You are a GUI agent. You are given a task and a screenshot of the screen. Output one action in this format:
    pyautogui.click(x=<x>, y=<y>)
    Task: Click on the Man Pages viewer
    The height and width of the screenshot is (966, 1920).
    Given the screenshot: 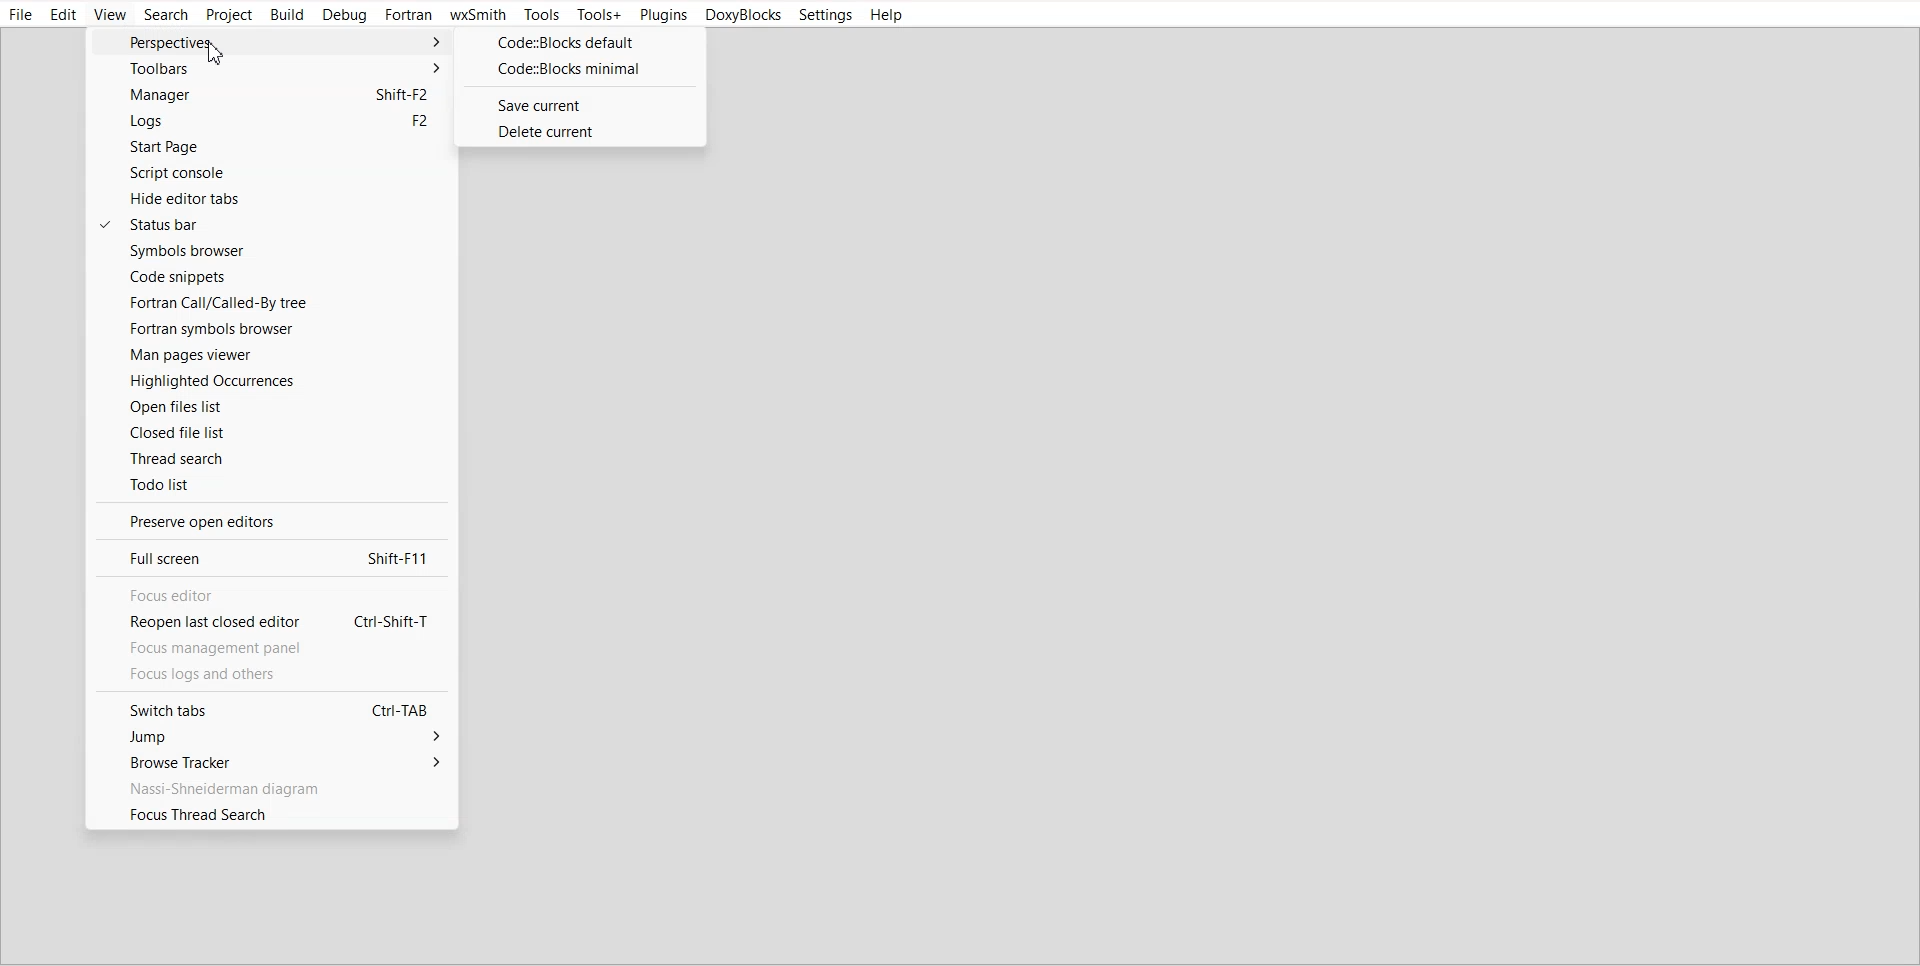 What is the action you would take?
    pyautogui.click(x=270, y=355)
    